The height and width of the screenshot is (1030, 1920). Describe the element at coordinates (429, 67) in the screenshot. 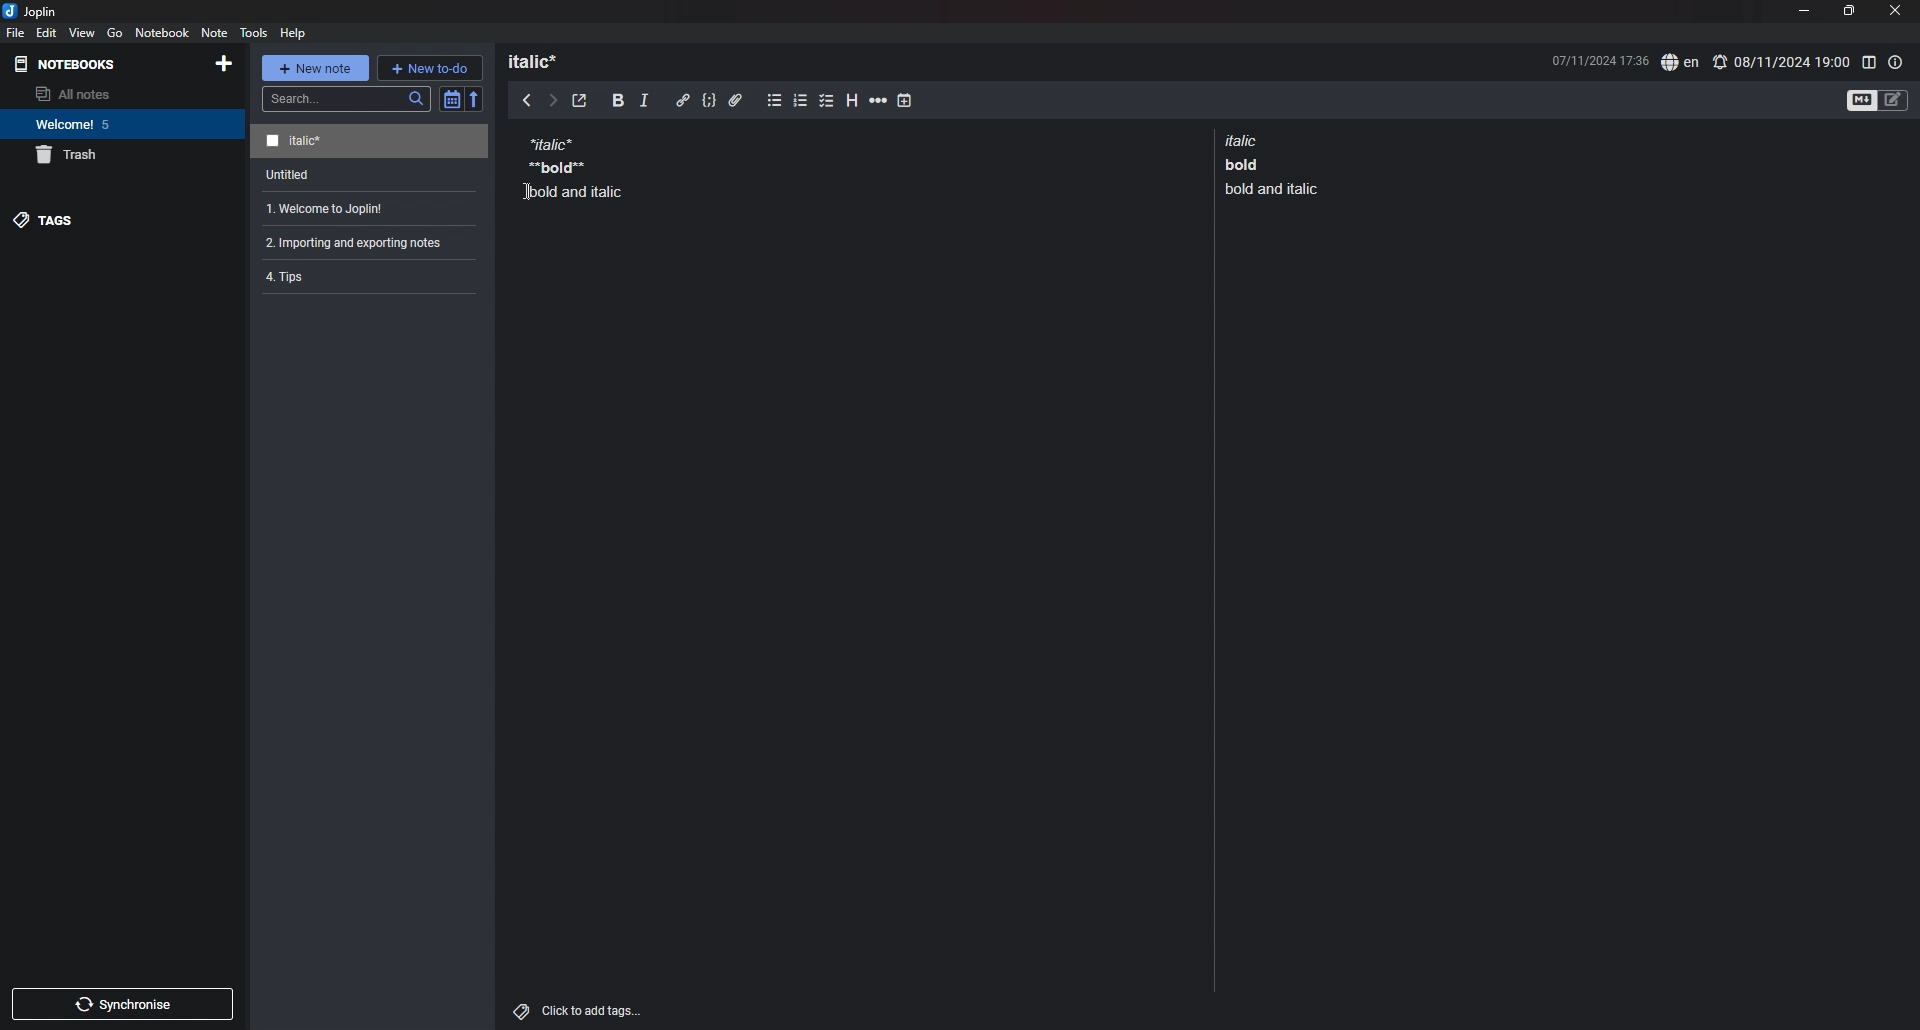

I see `new todo` at that location.